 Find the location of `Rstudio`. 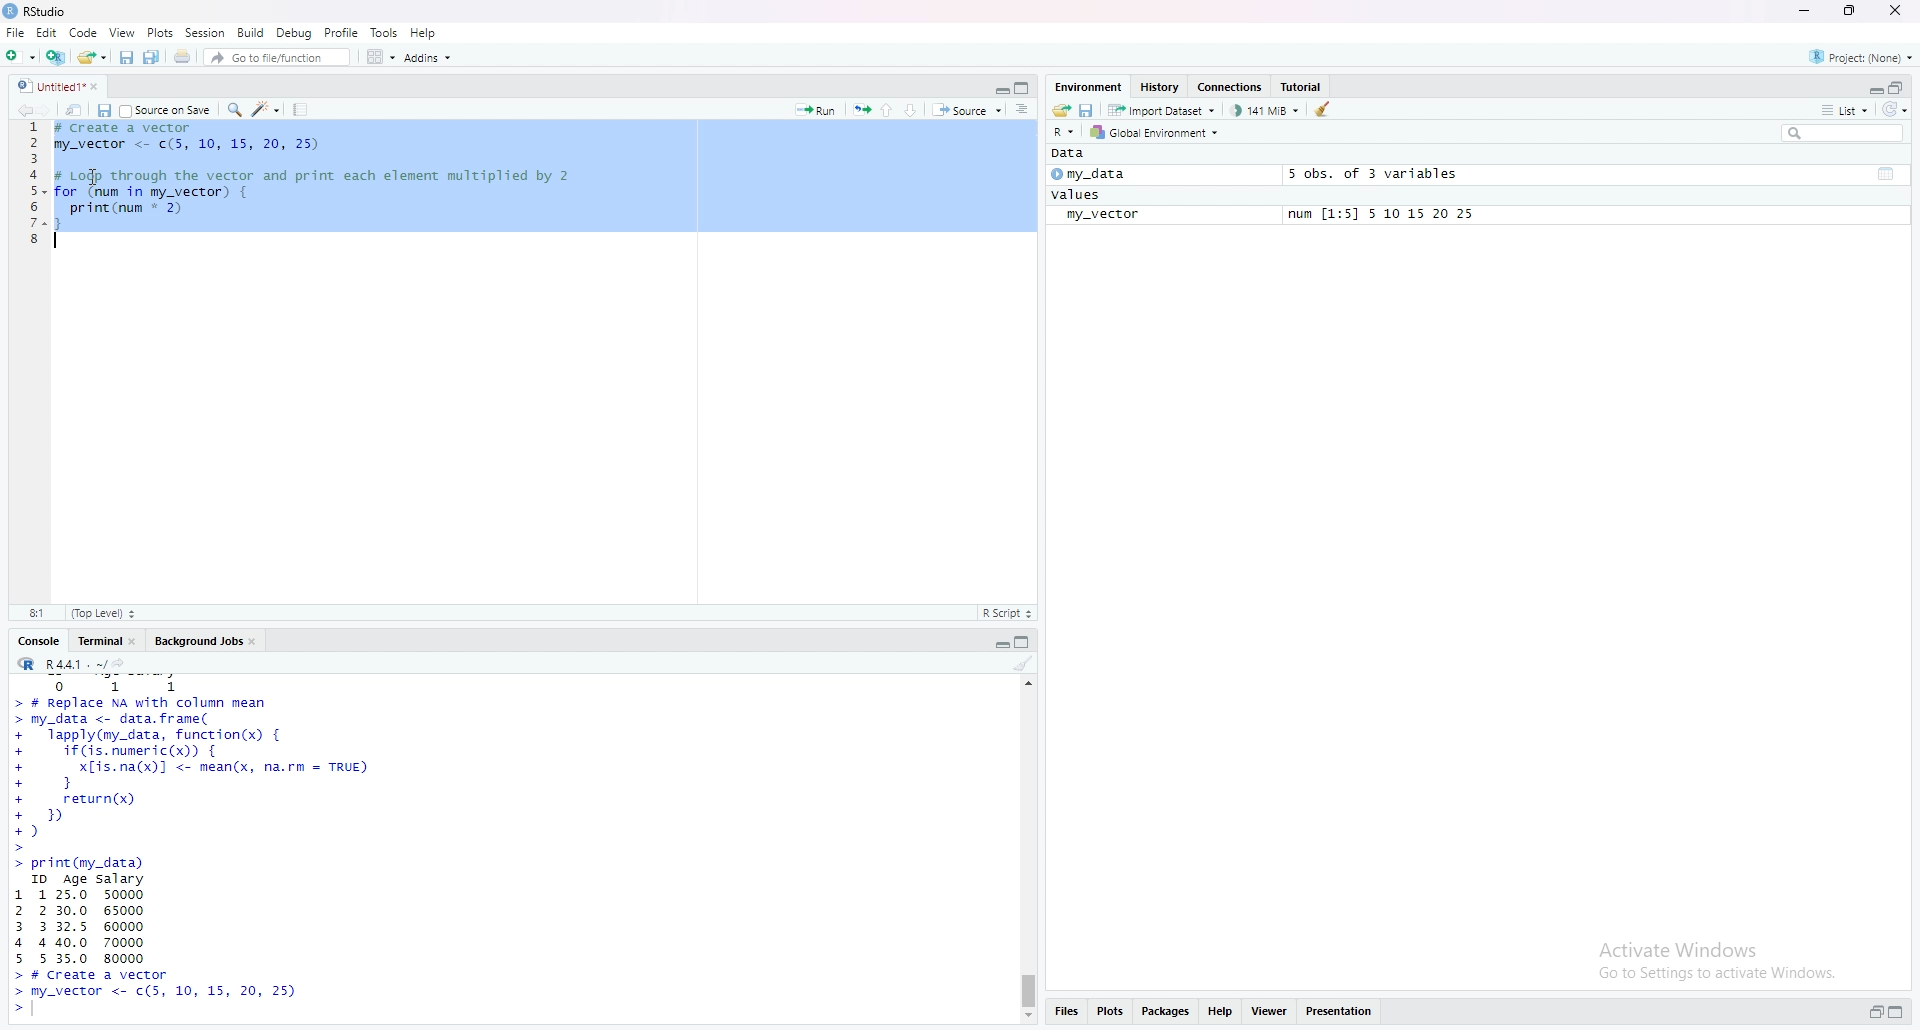

Rstudio is located at coordinates (39, 11).